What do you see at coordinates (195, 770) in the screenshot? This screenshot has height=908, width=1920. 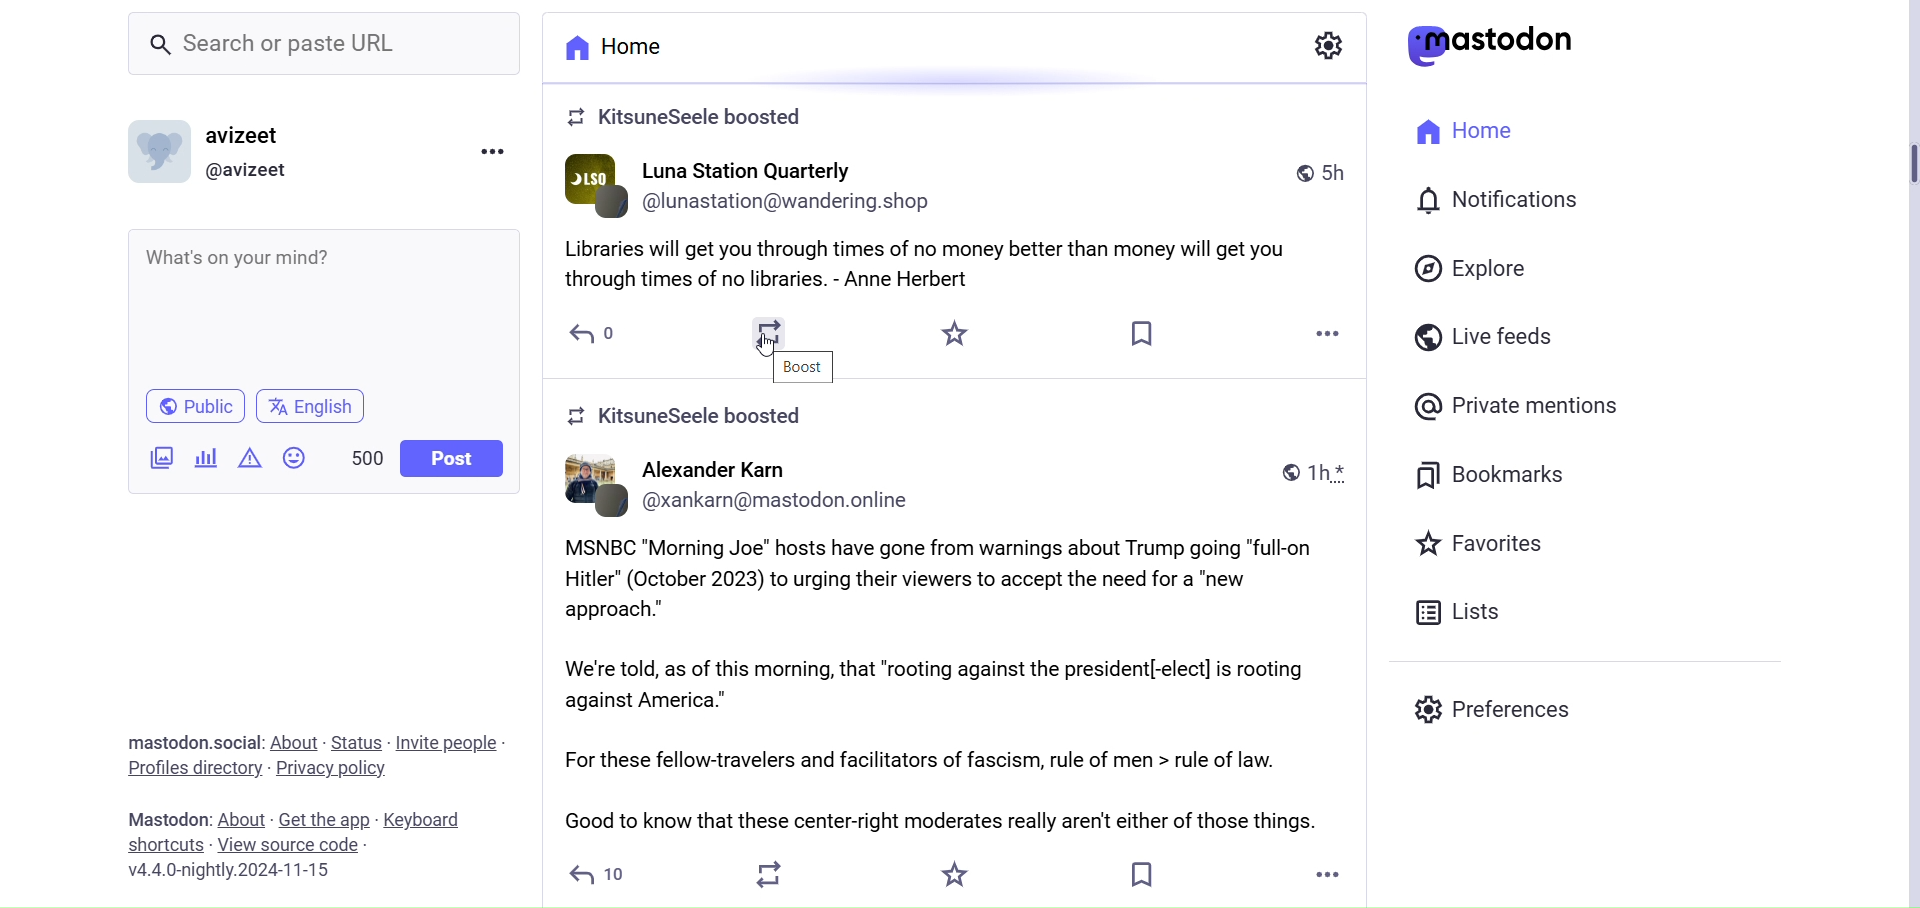 I see `Profiles Directory` at bounding box center [195, 770].